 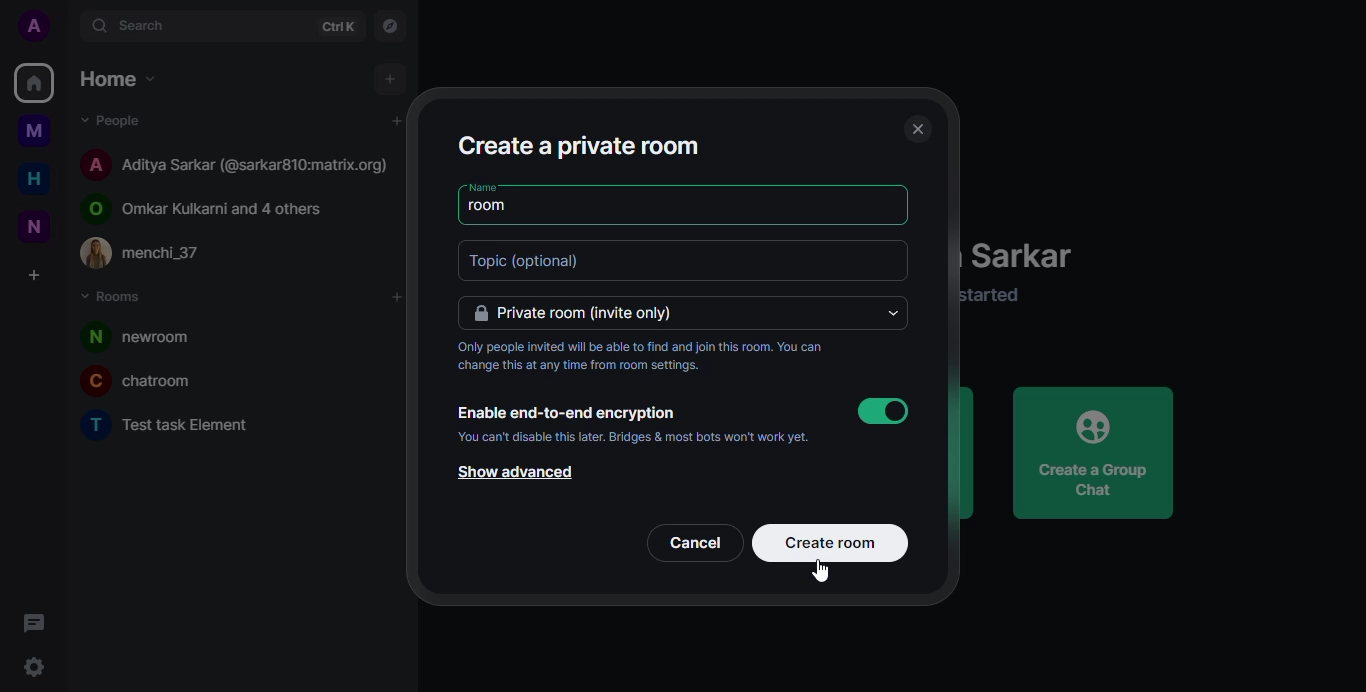 I want to click on Only people invited will be able to find and join this room., so click(x=642, y=357).